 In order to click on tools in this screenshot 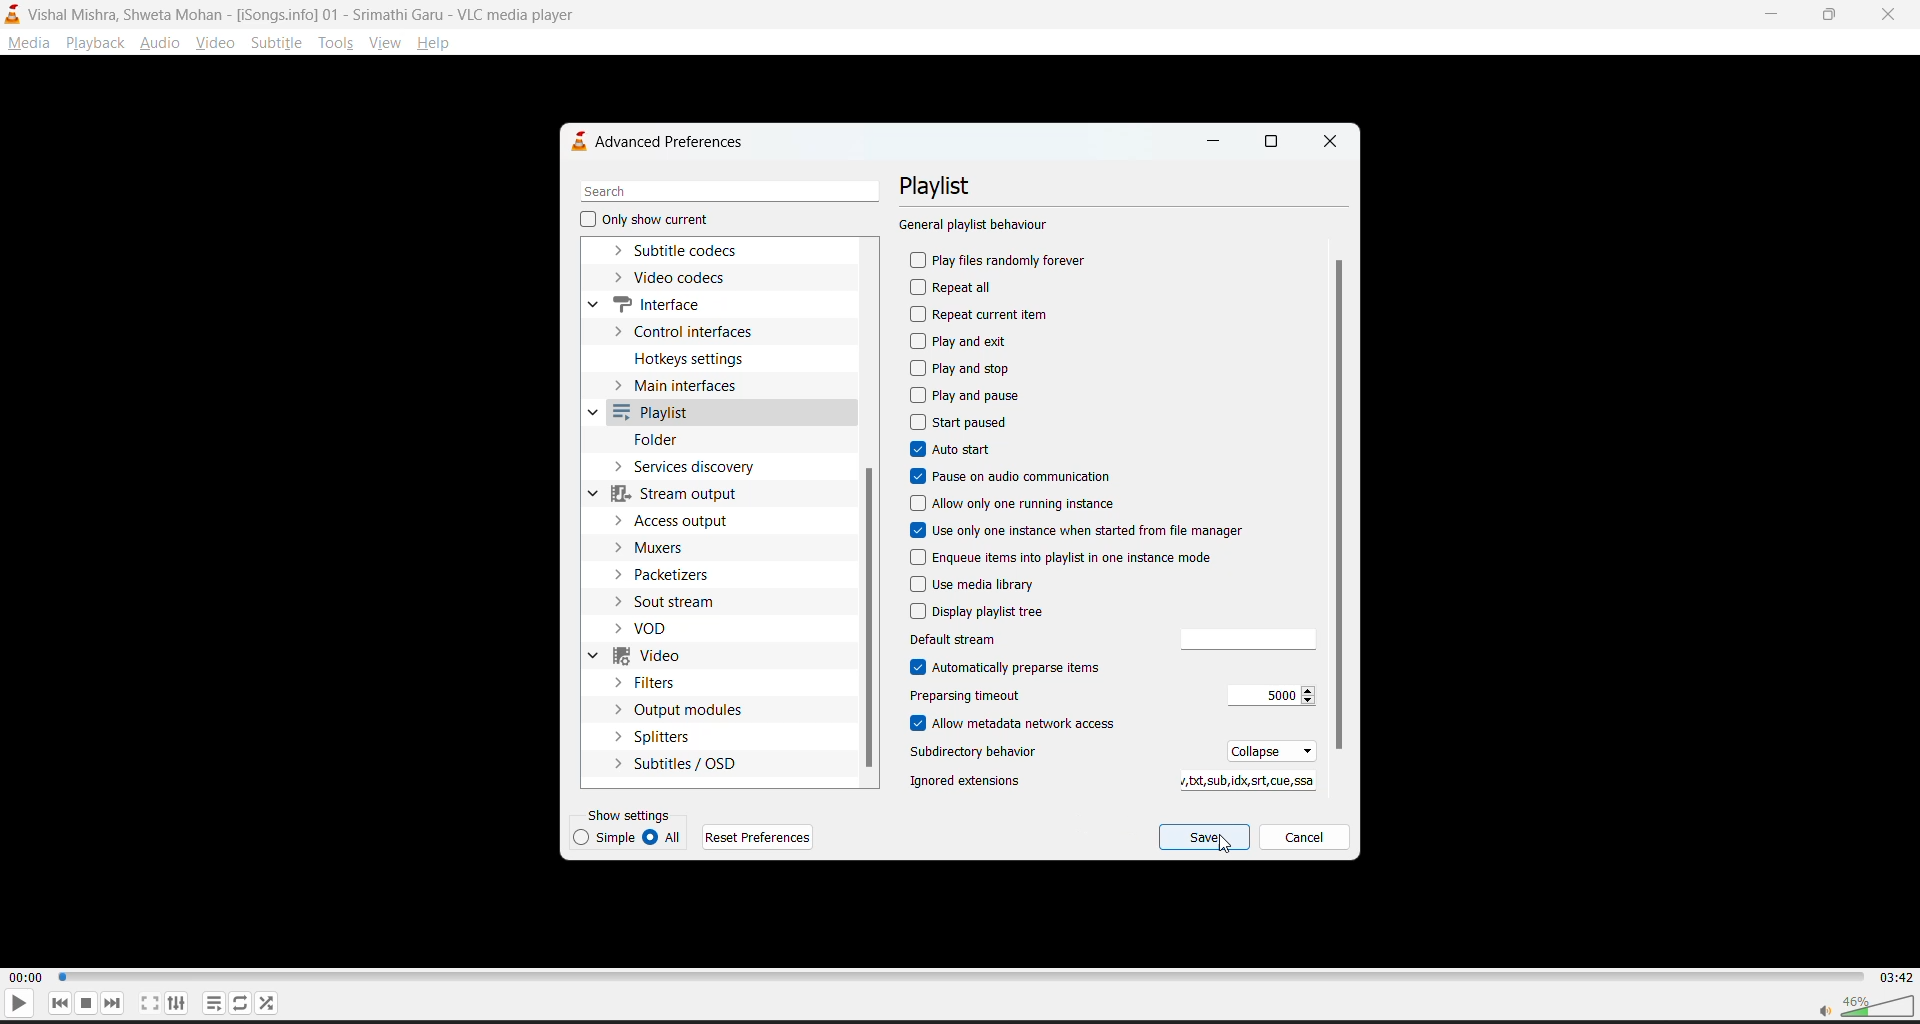, I will do `click(331, 44)`.